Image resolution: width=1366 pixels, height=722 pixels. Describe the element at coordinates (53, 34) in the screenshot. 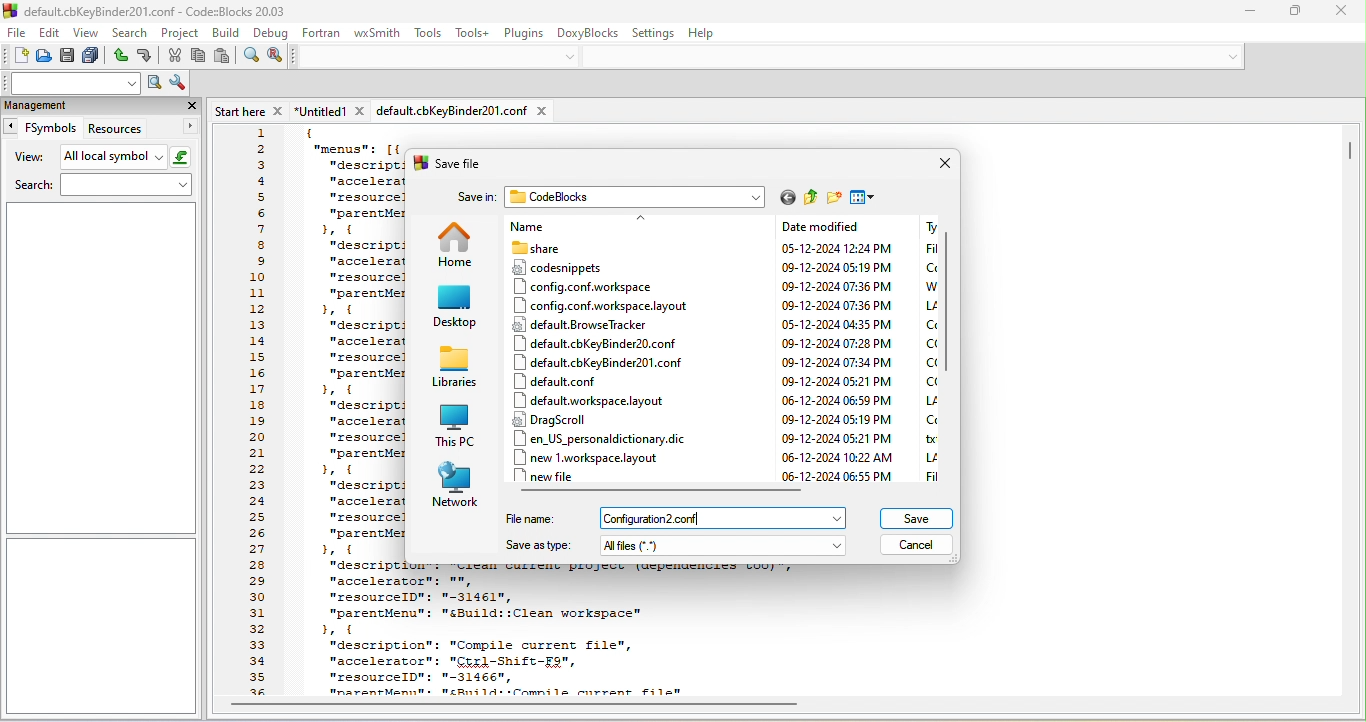

I see `edit` at that location.